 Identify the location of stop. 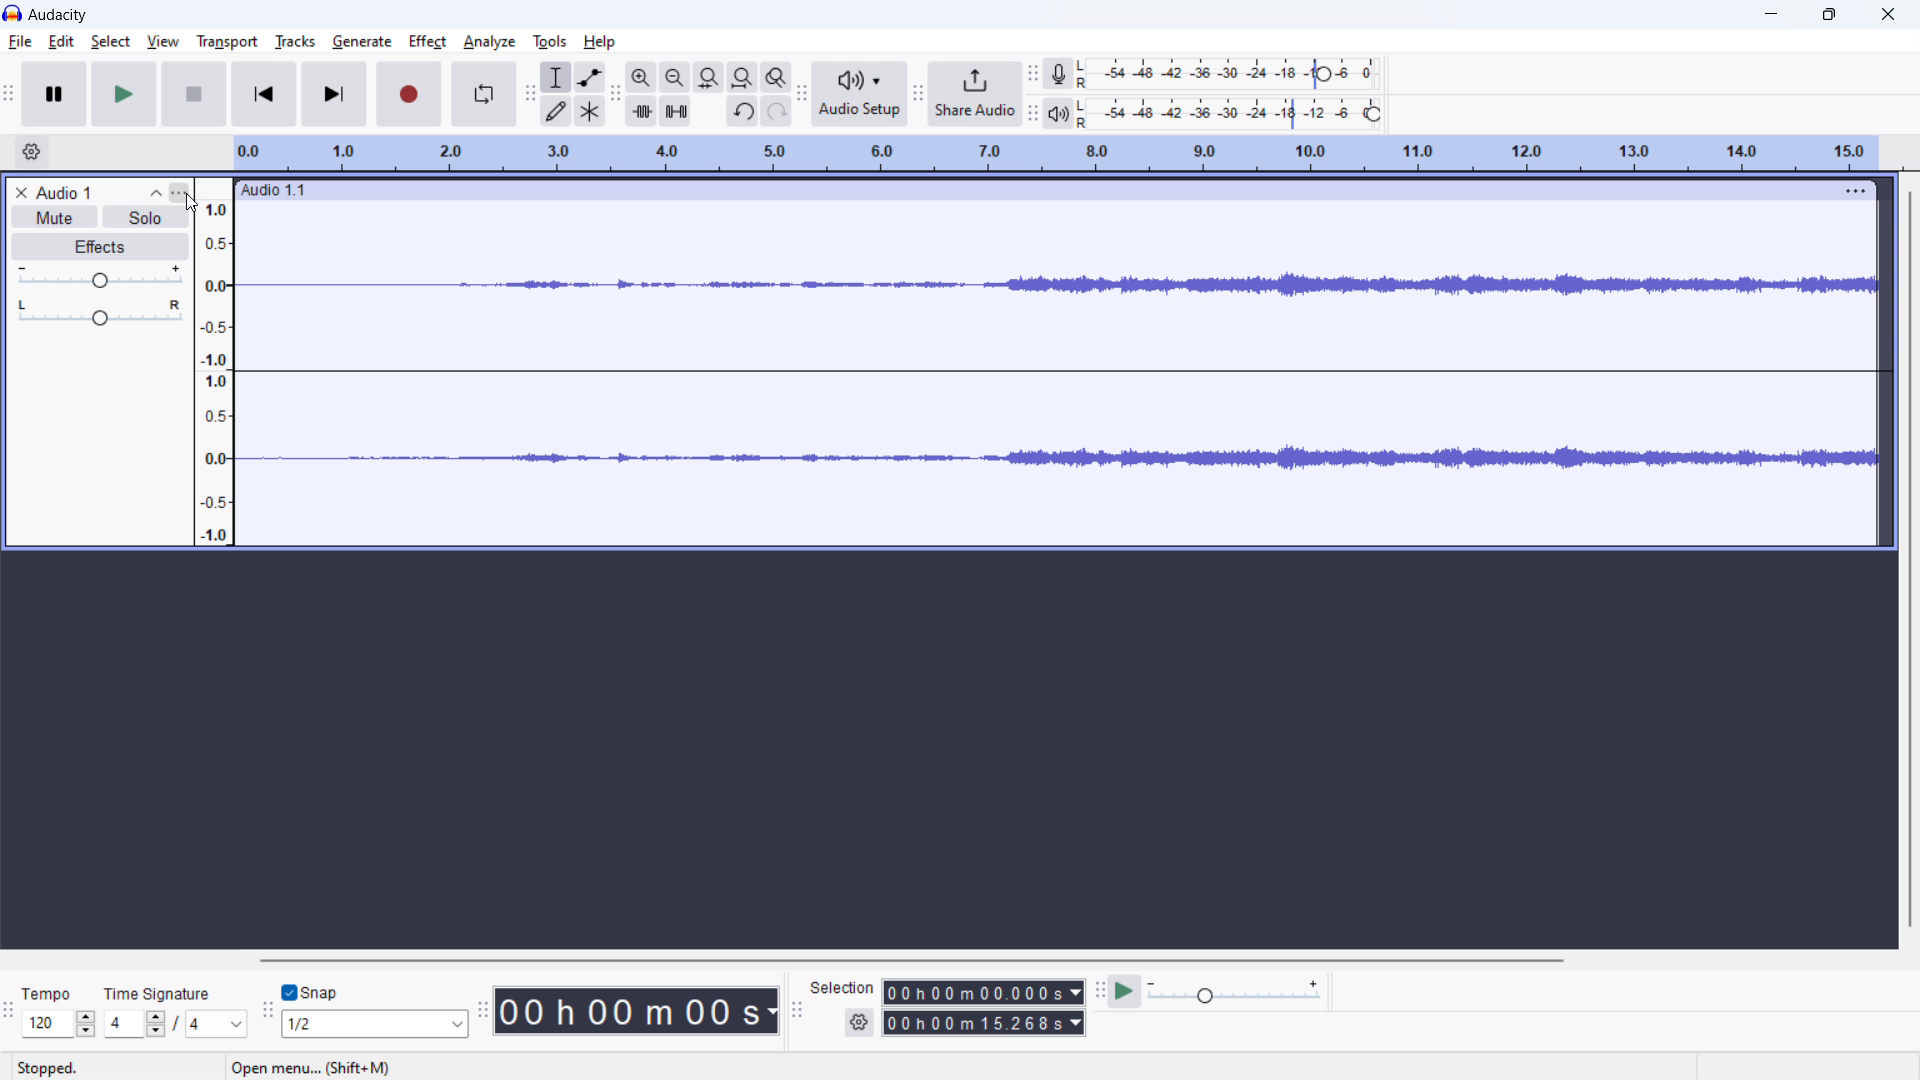
(194, 93).